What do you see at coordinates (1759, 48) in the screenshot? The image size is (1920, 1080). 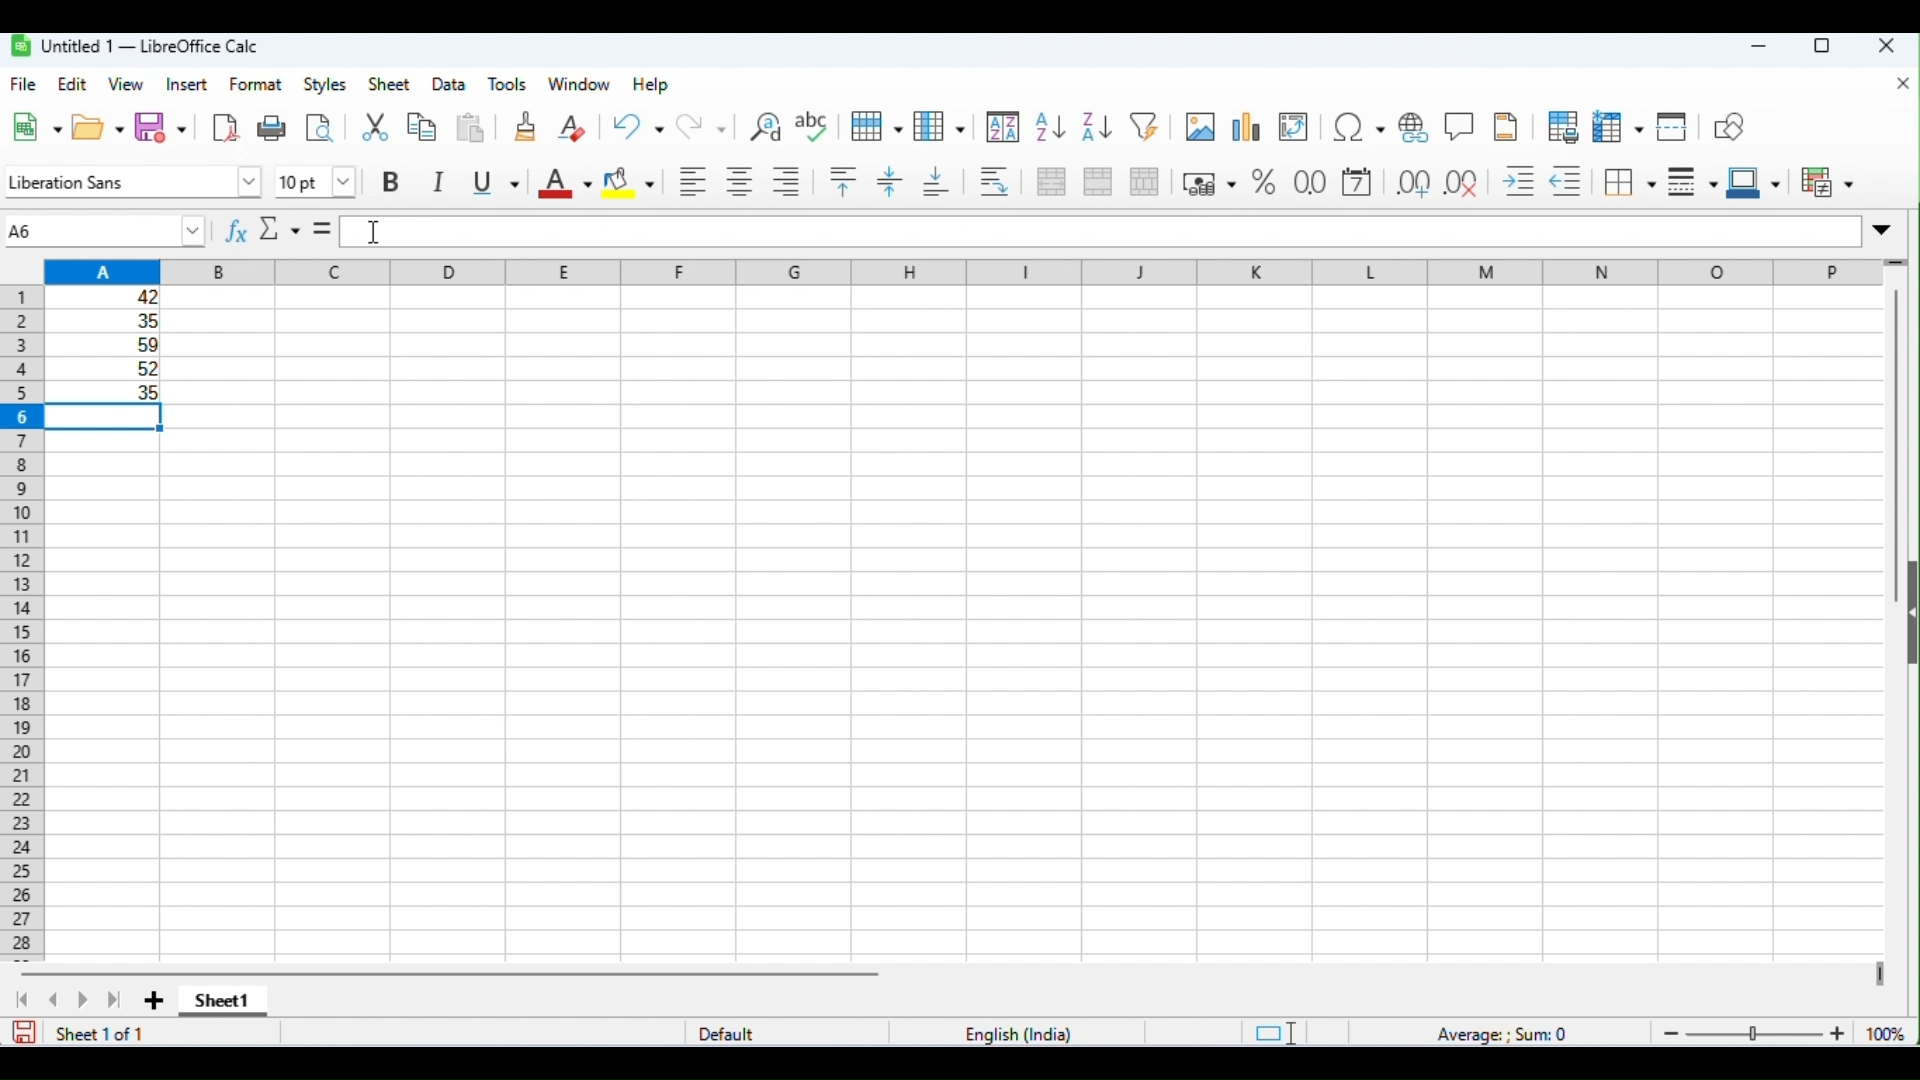 I see `minimize` at bounding box center [1759, 48].